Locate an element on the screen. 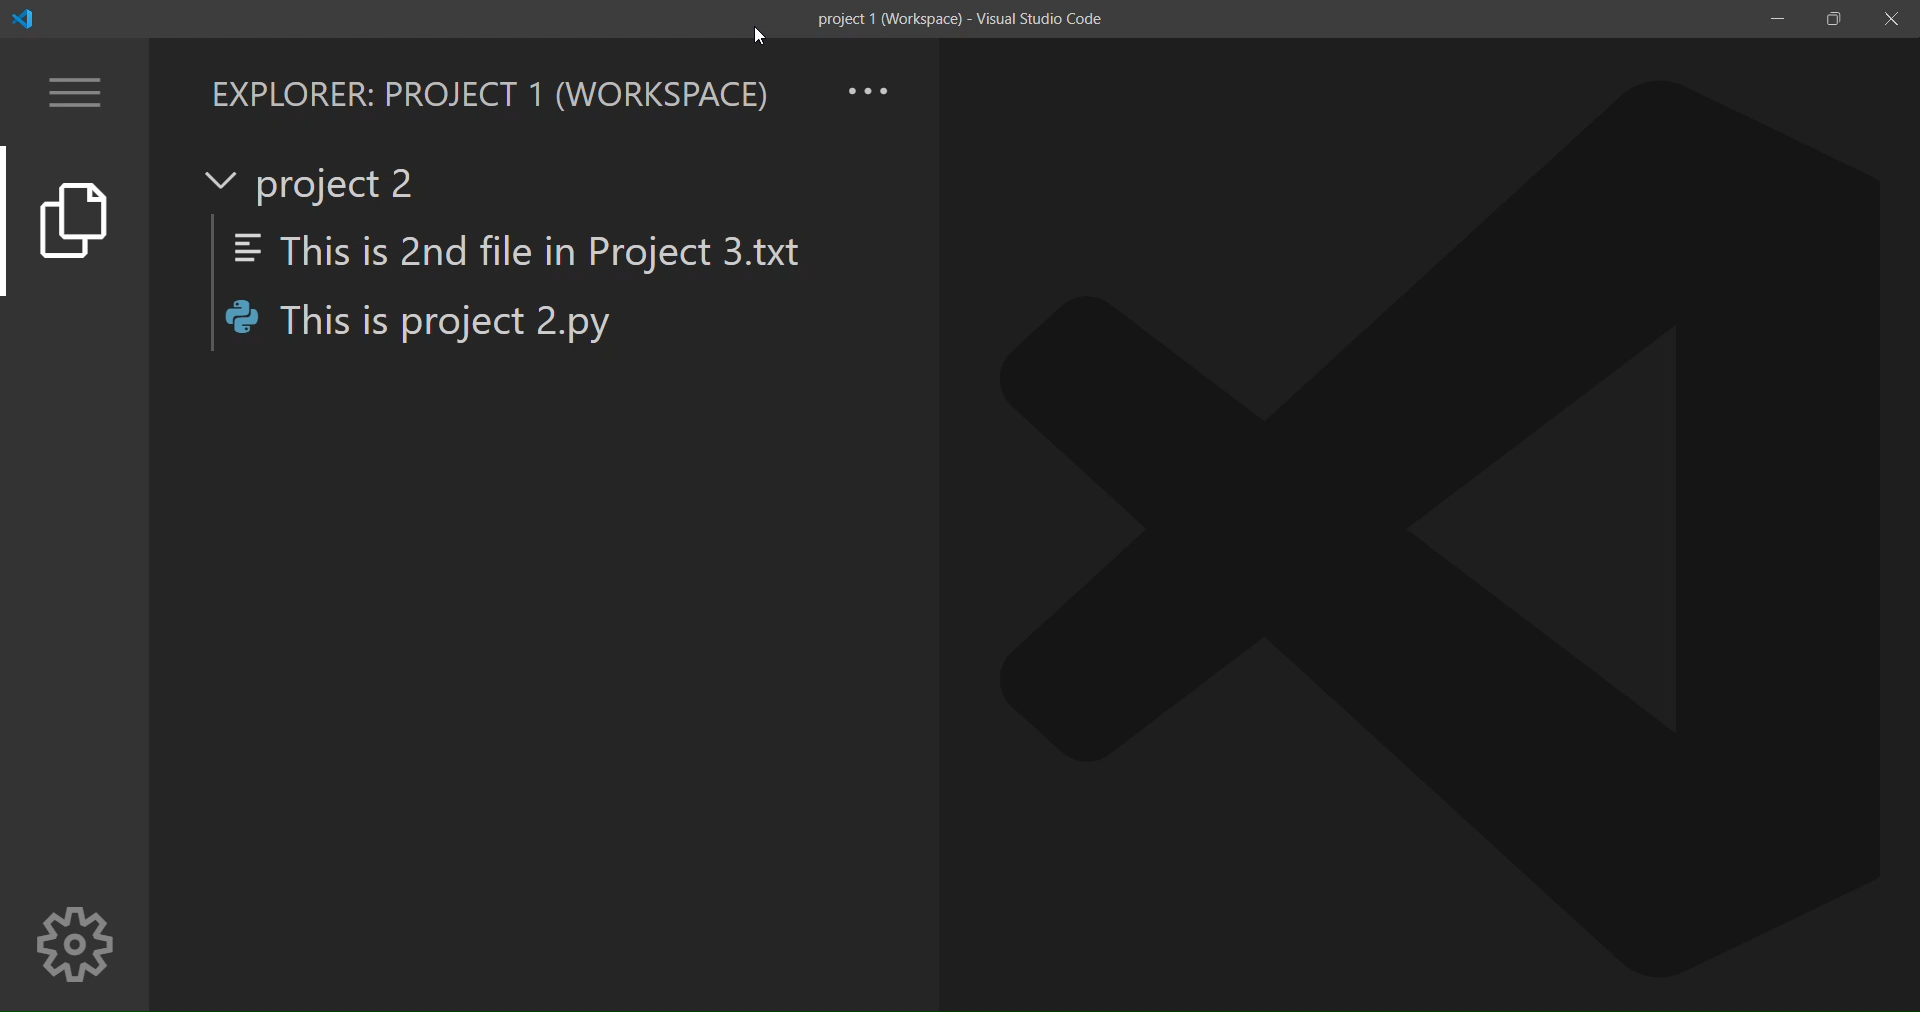 The width and height of the screenshot is (1920, 1012). cursor is located at coordinates (762, 36).